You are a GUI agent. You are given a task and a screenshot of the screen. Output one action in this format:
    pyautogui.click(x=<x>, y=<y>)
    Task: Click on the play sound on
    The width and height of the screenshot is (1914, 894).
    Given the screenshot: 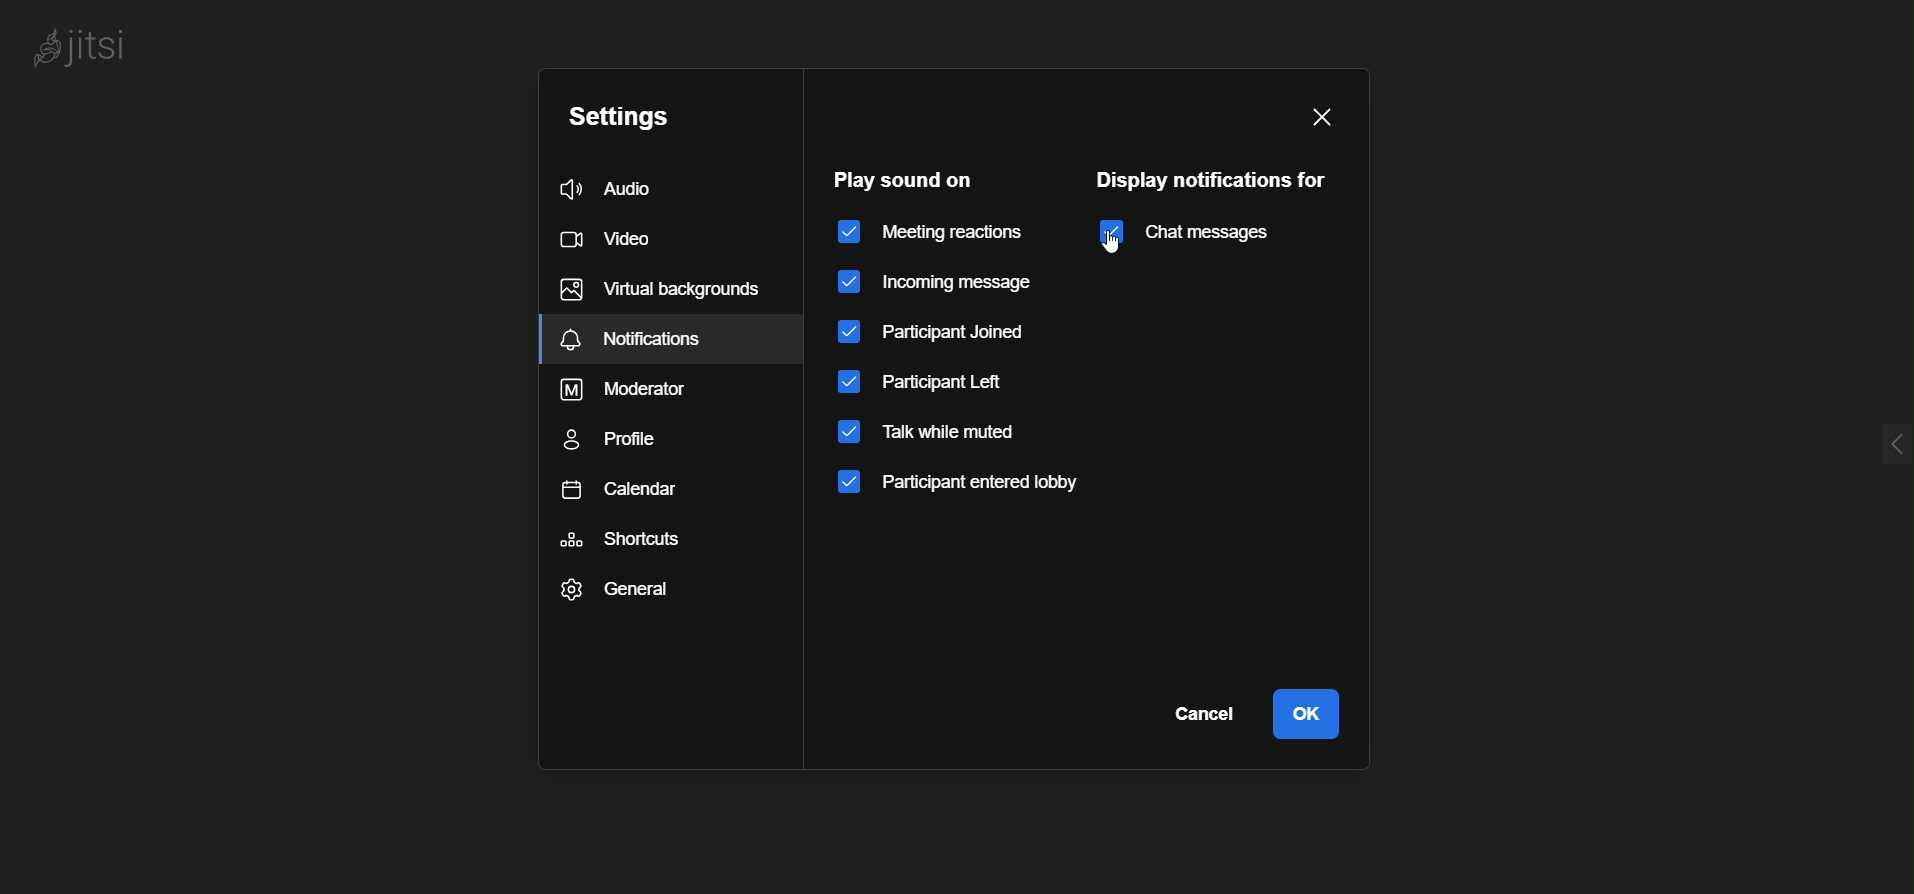 What is the action you would take?
    pyautogui.click(x=905, y=178)
    